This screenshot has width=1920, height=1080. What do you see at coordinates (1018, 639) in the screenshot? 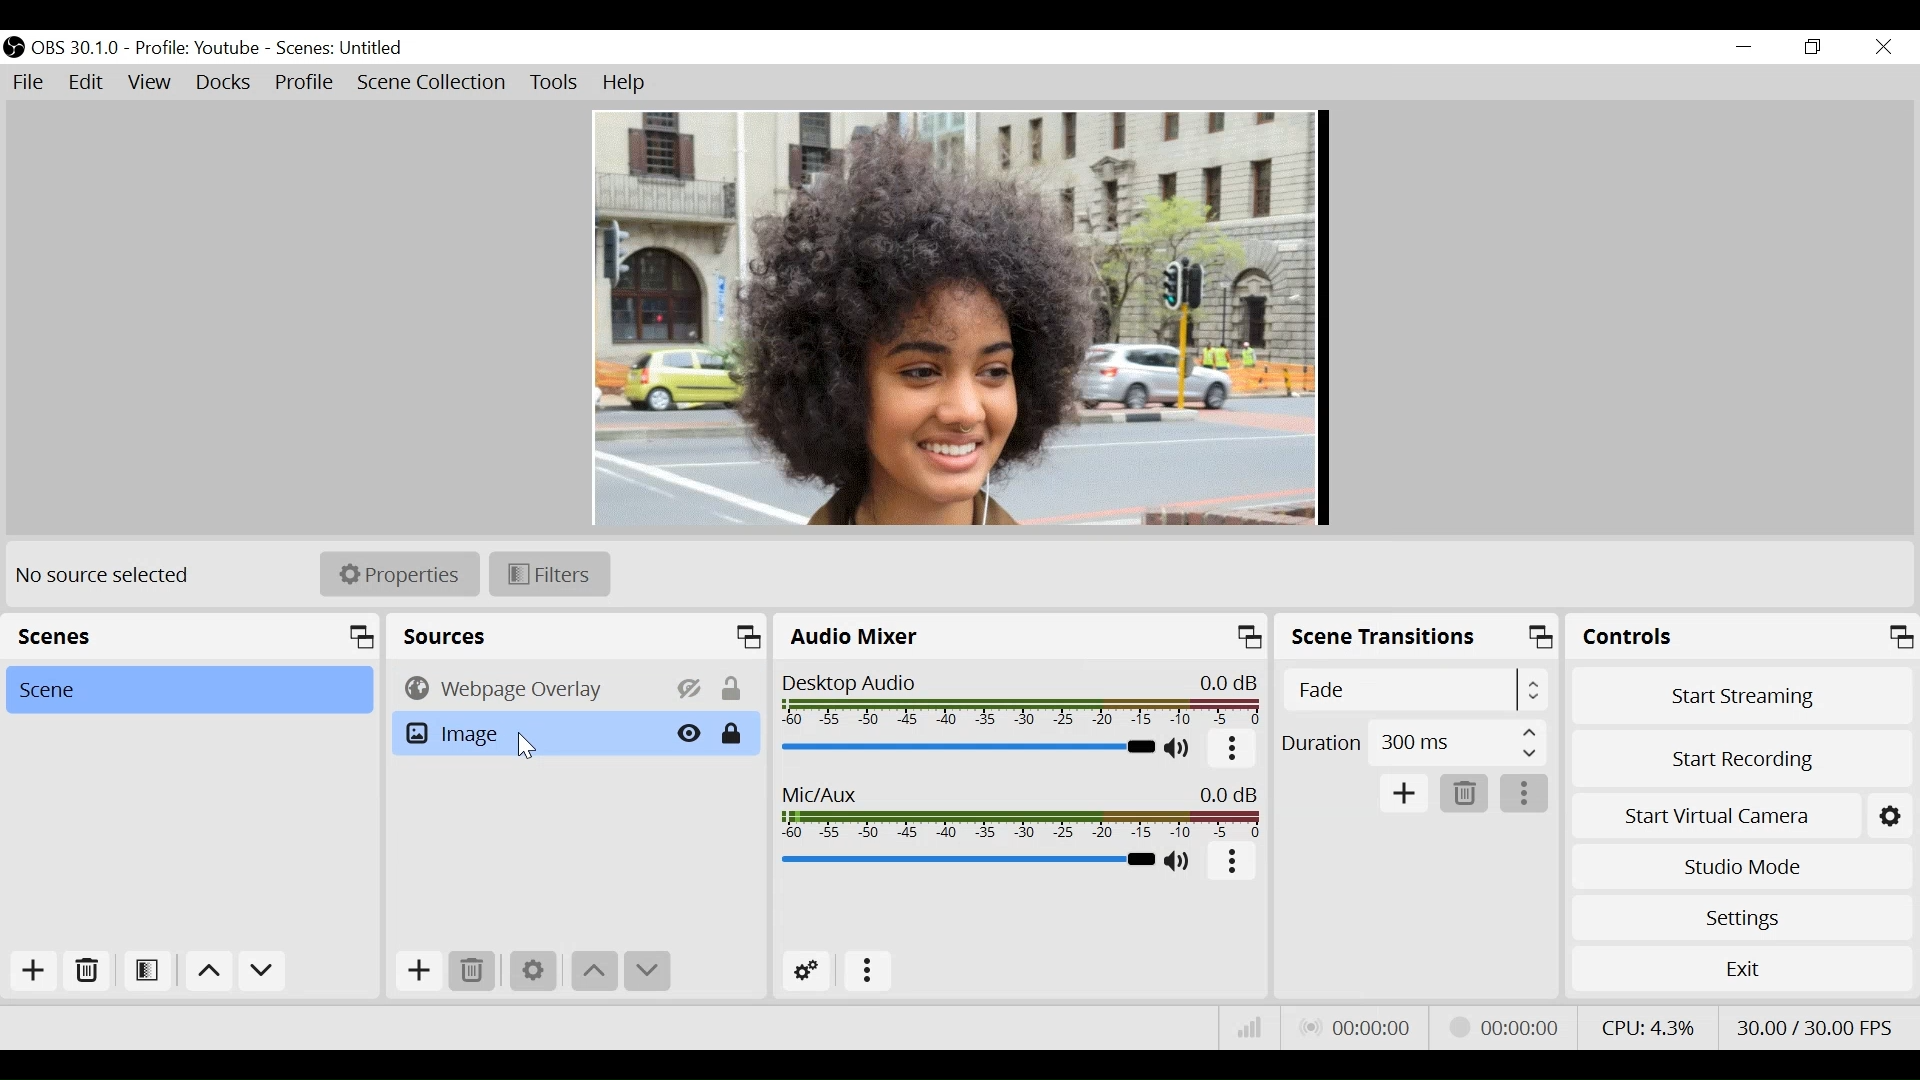
I see `Audio Mixer` at bounding box center [1018, 639].